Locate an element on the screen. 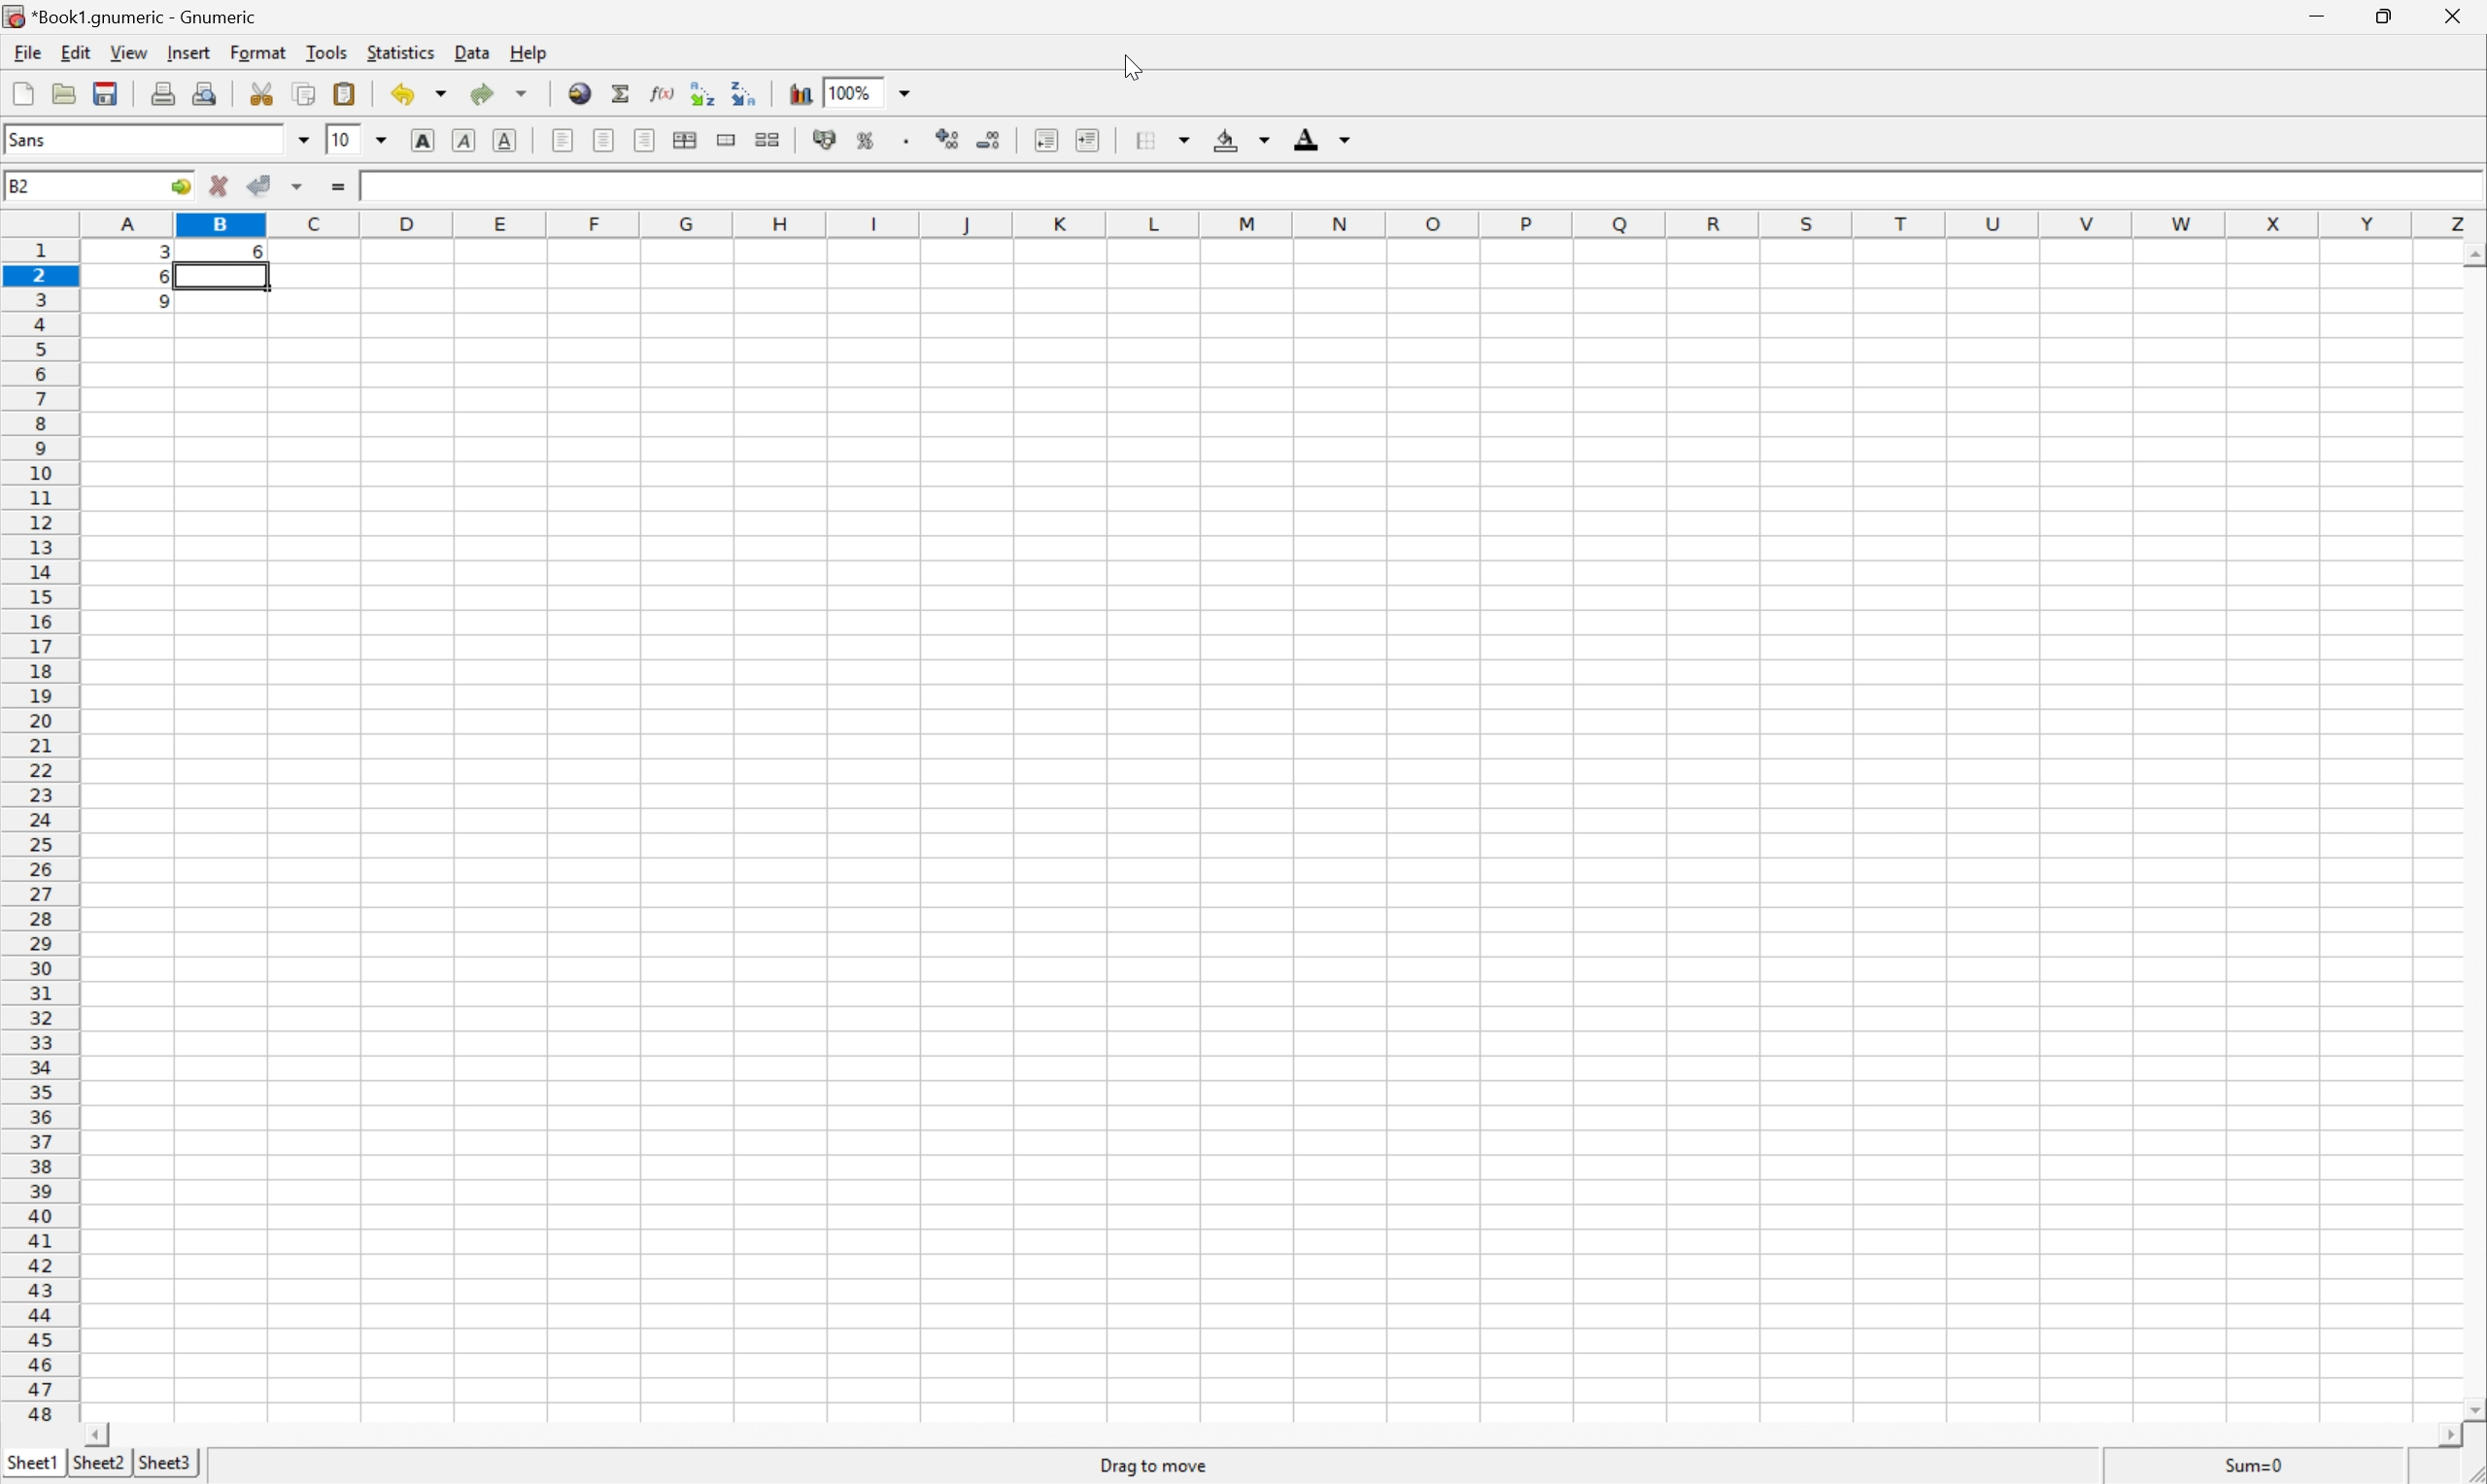  Format the selection as percentage is located at coordinates (864, 141).